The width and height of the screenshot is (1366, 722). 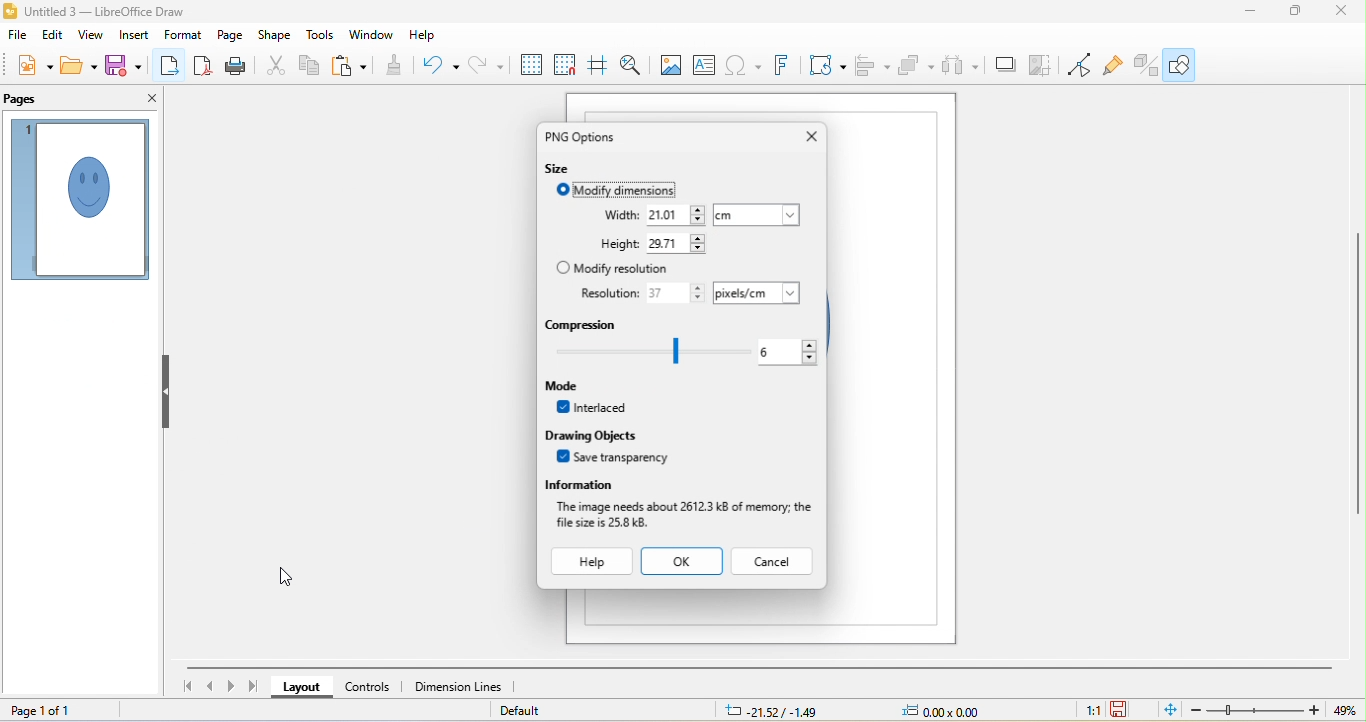 I want to click on select width, so click(x=675, y=215).